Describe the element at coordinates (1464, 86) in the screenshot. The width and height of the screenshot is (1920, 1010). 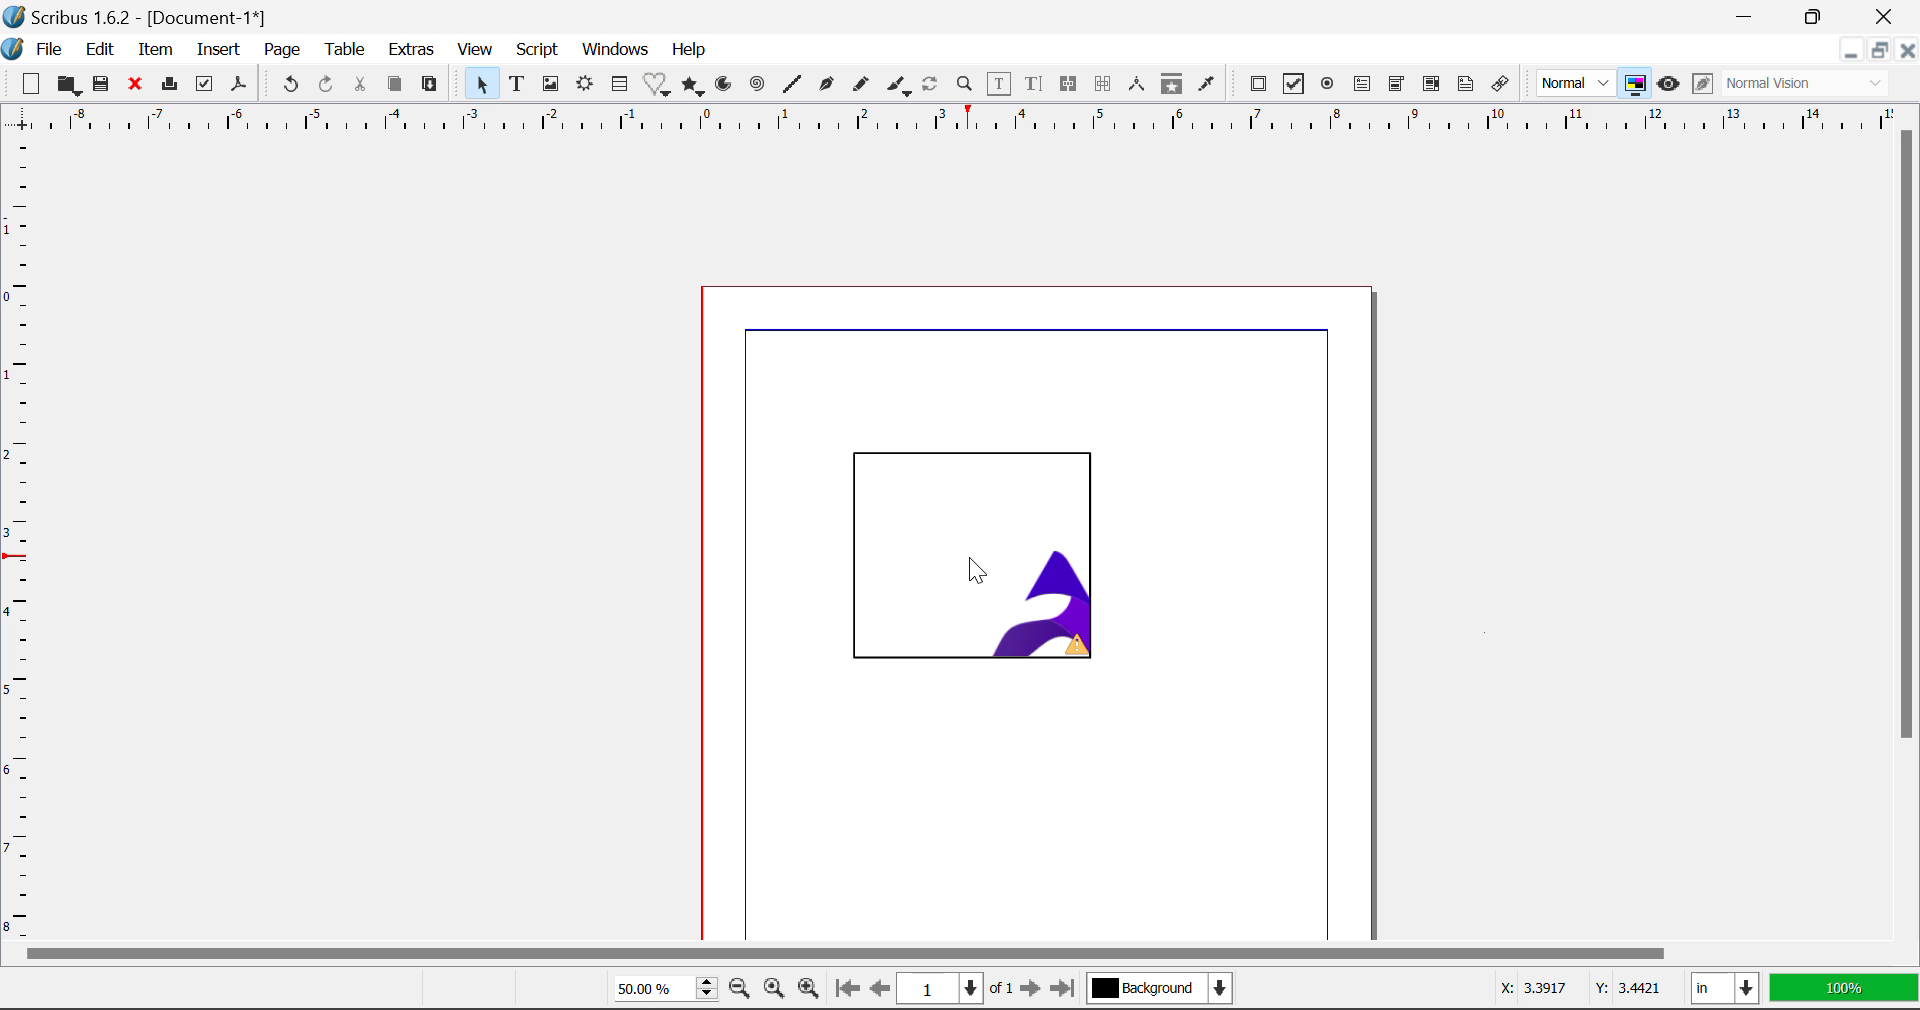
I see `Text Annotation` at that location.